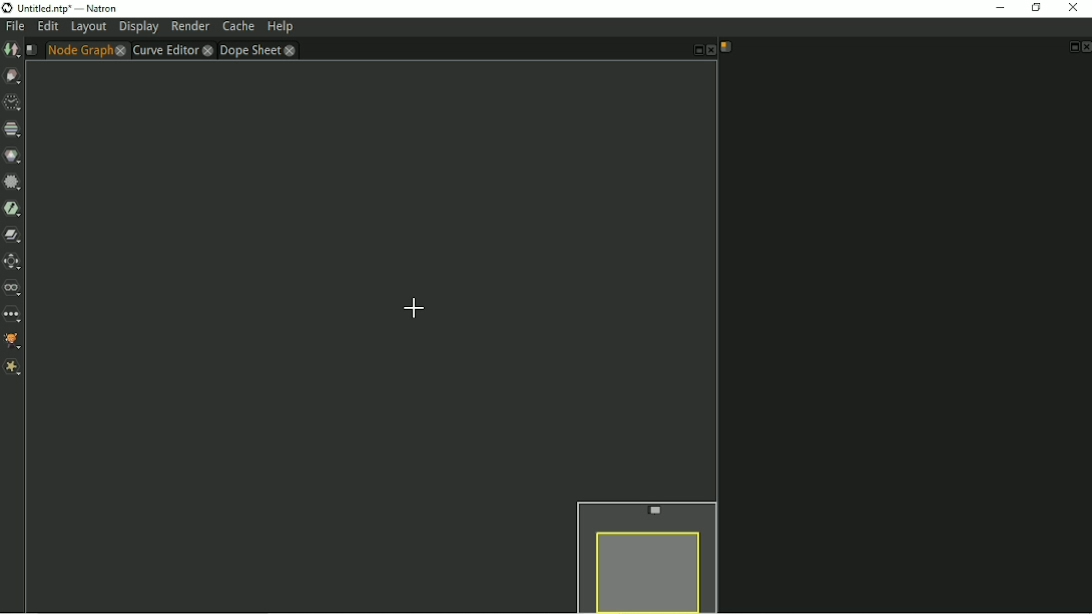 The image size is (1092, 614). Describe the element at coordinates (415, 307) in the screenshot. I see `Cursor` at that location.